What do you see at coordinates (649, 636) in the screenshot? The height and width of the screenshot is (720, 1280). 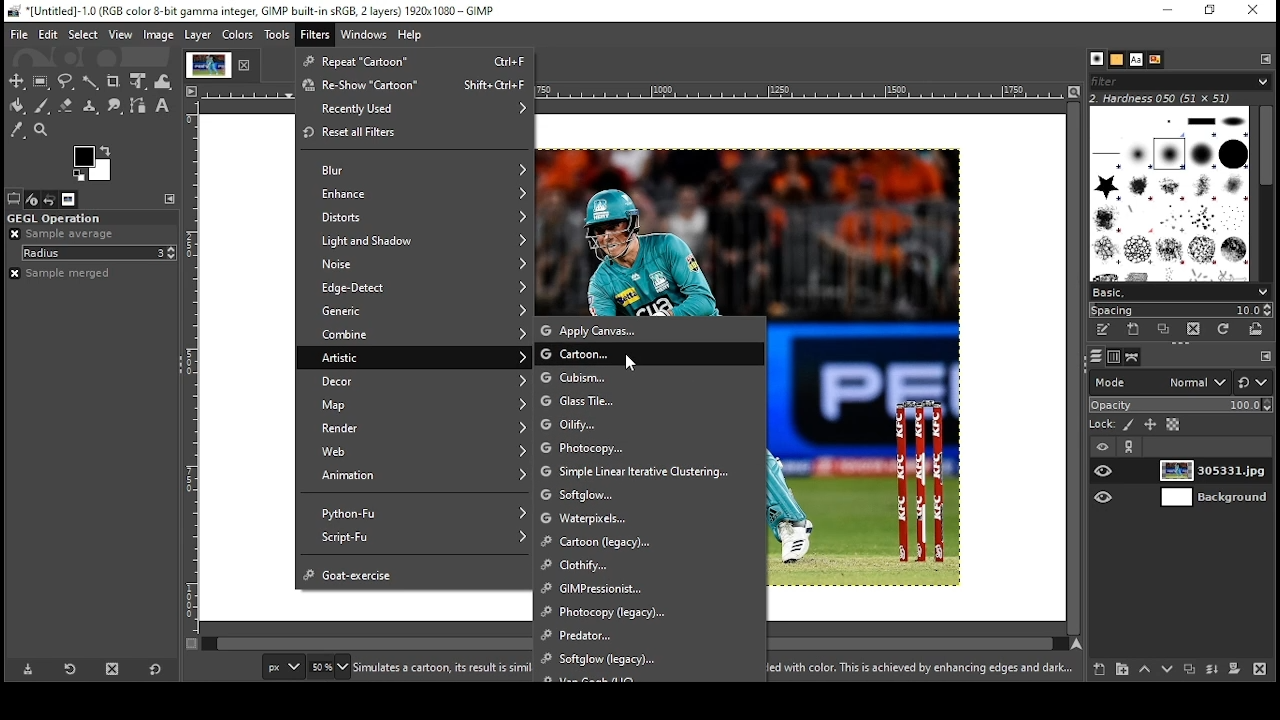 I see `predator` at bounding box center [649, 636].